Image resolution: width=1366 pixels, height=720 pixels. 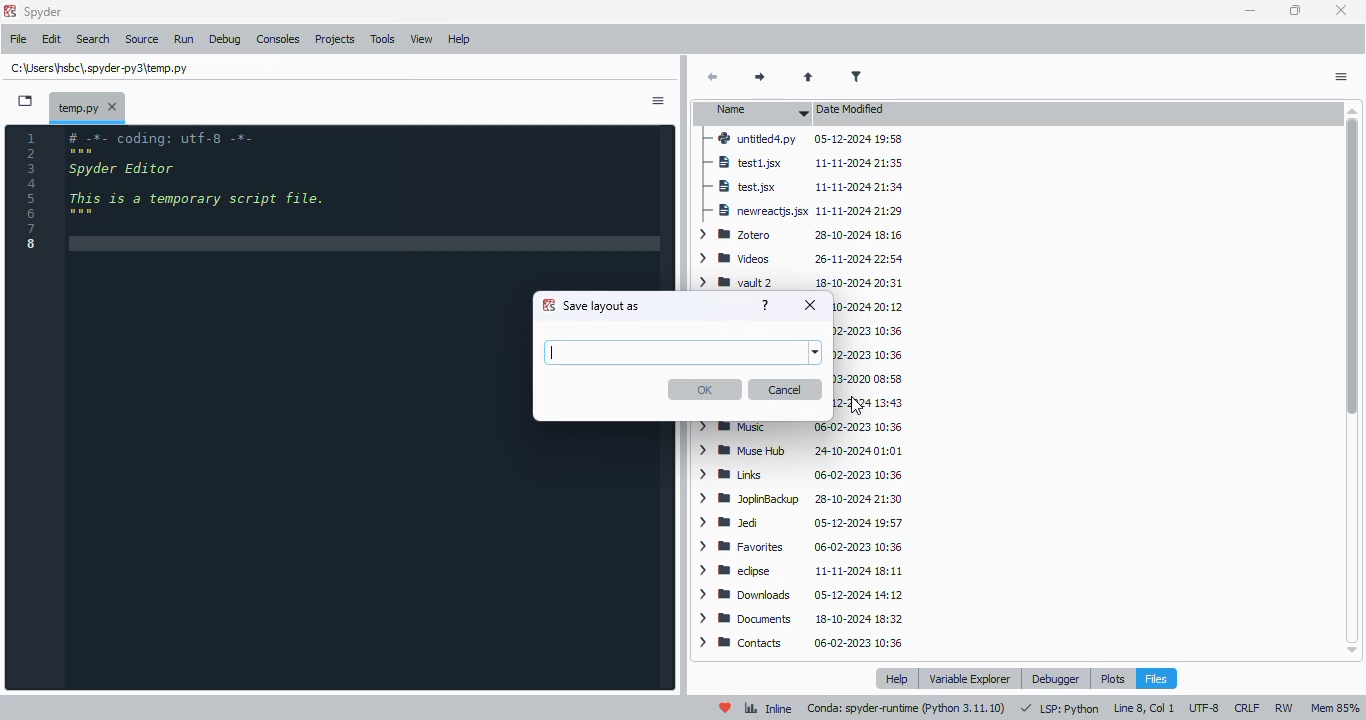 What do you see at coordinates (44, 12) in the screenshot?
I see `spyder` at bounding box center [44, 12].